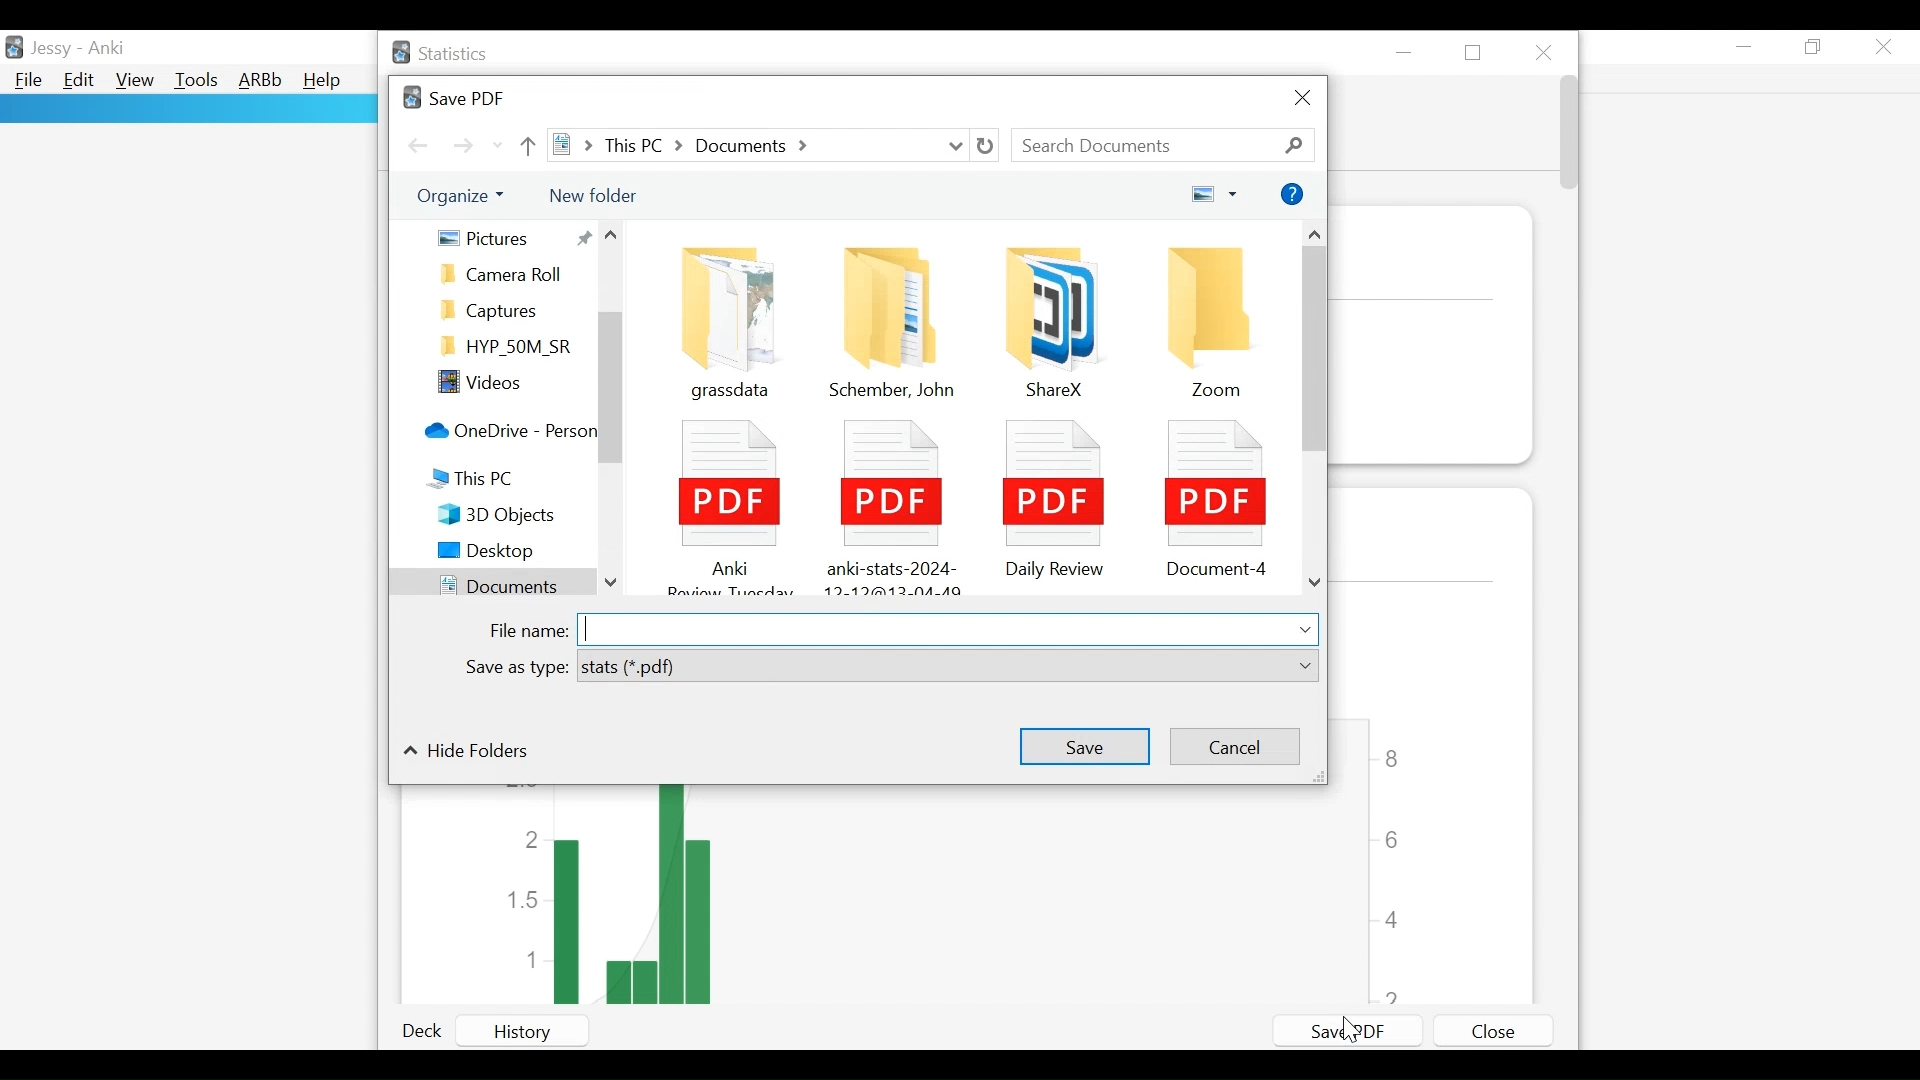 The width and height of the screenshot is (1920, 1080). What do you see at coordinates (508, 348) in the screenshot?
I see `Folder` at bounding box center [508, 348].